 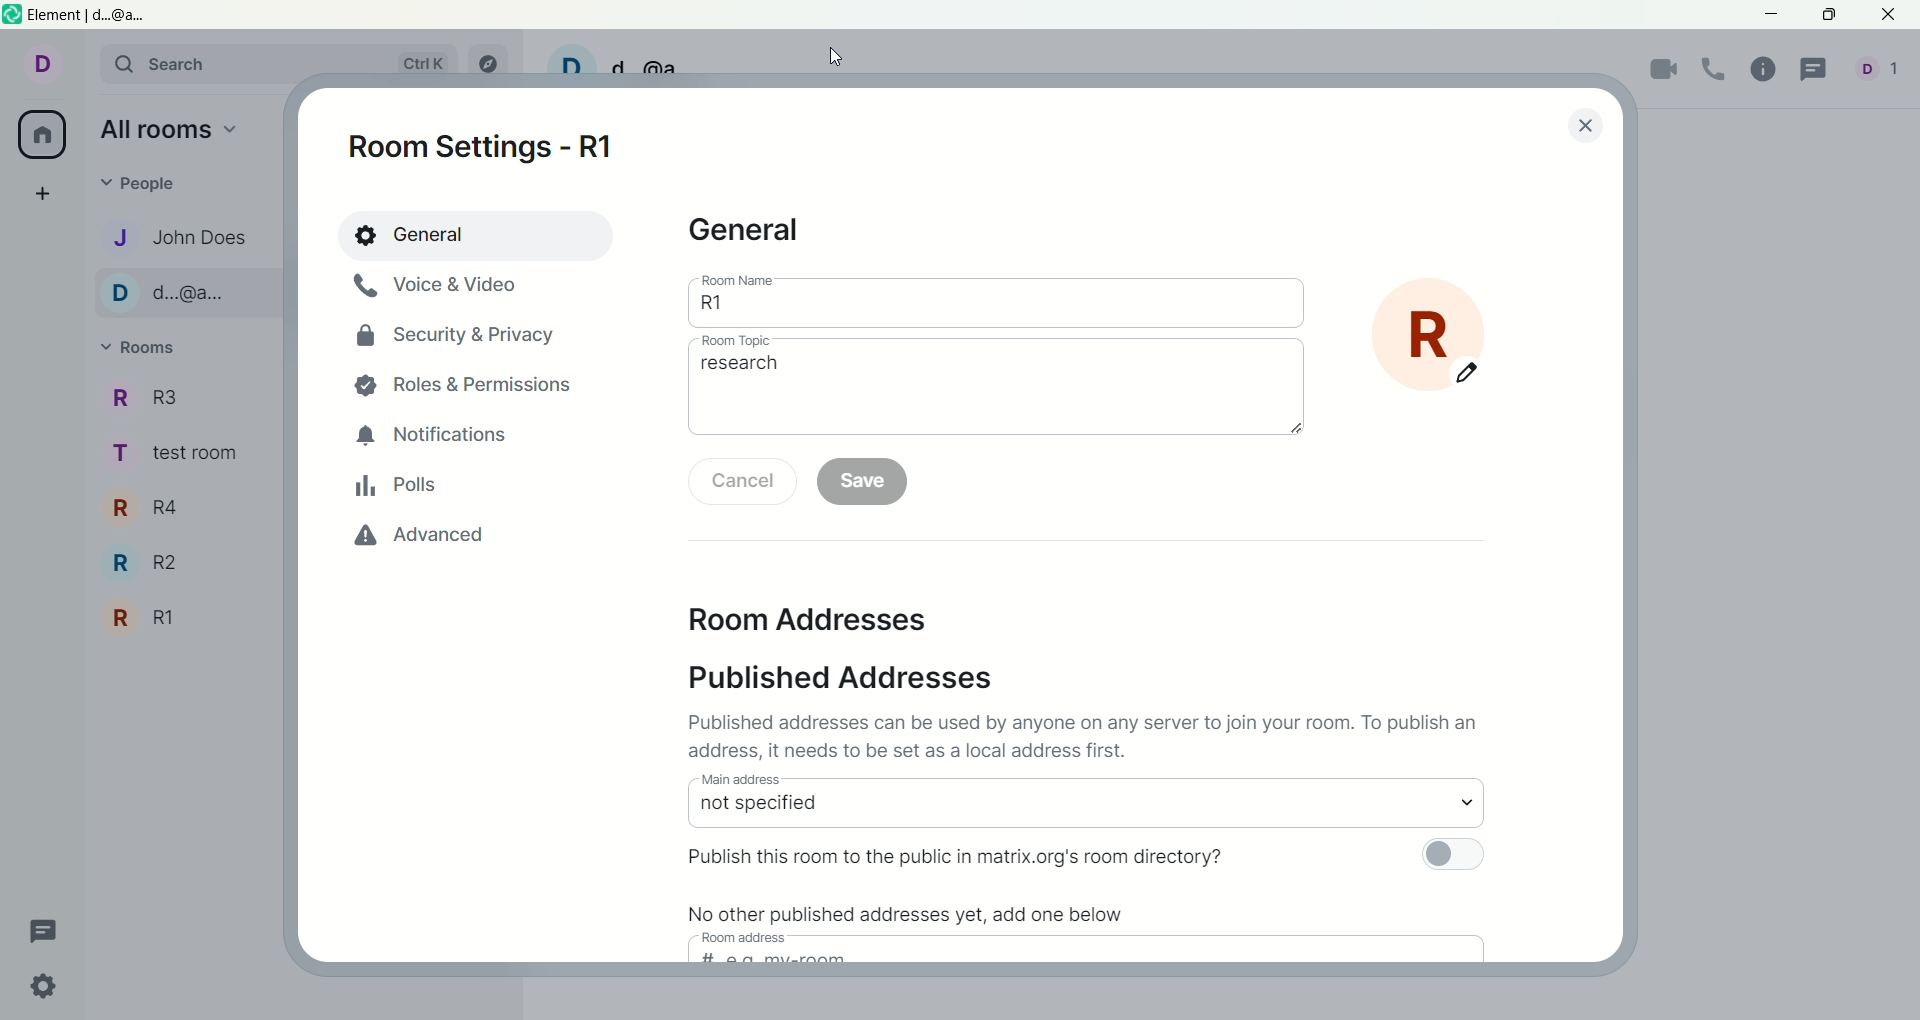 What do you see at coordinates (1827, 12) in the screenshot?
I see `maximize` at bounding box center [1827, 12].